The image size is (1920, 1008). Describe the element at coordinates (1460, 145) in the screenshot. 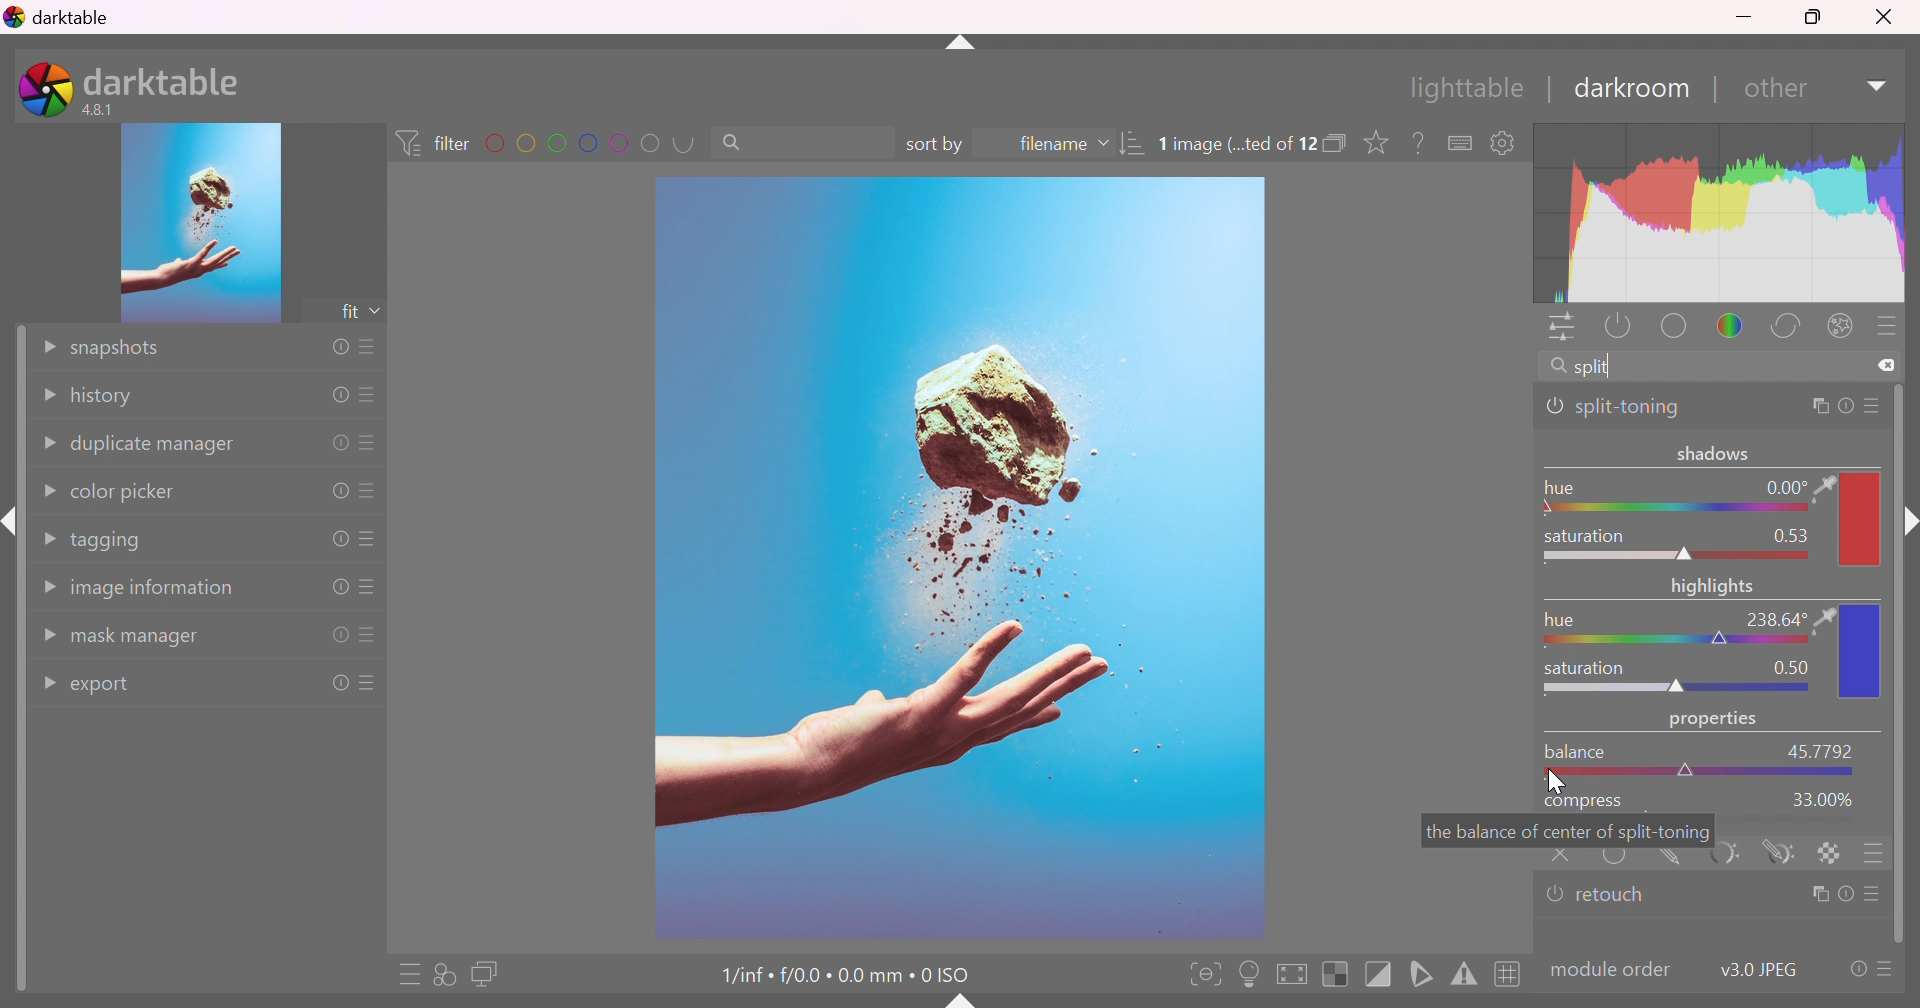

I see `define shortcuts` at that location.